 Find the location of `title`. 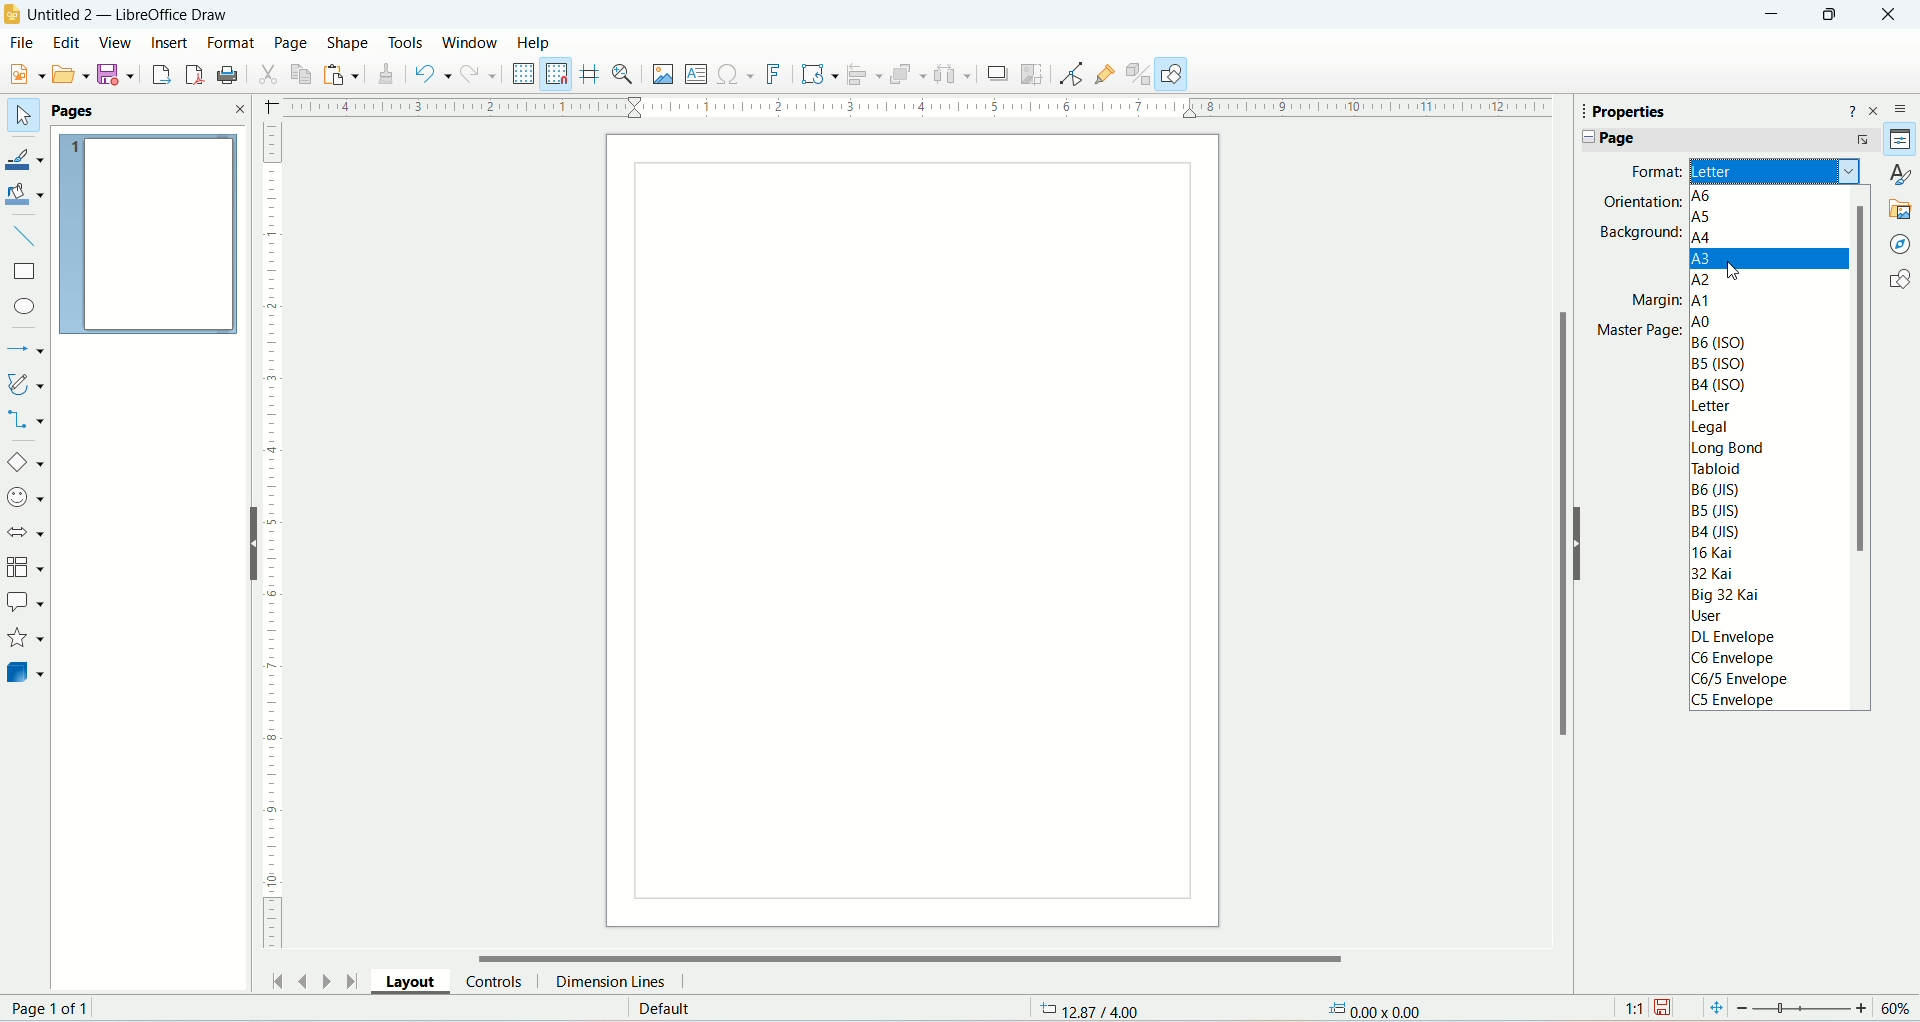

title is located at coordinates (132, 15).